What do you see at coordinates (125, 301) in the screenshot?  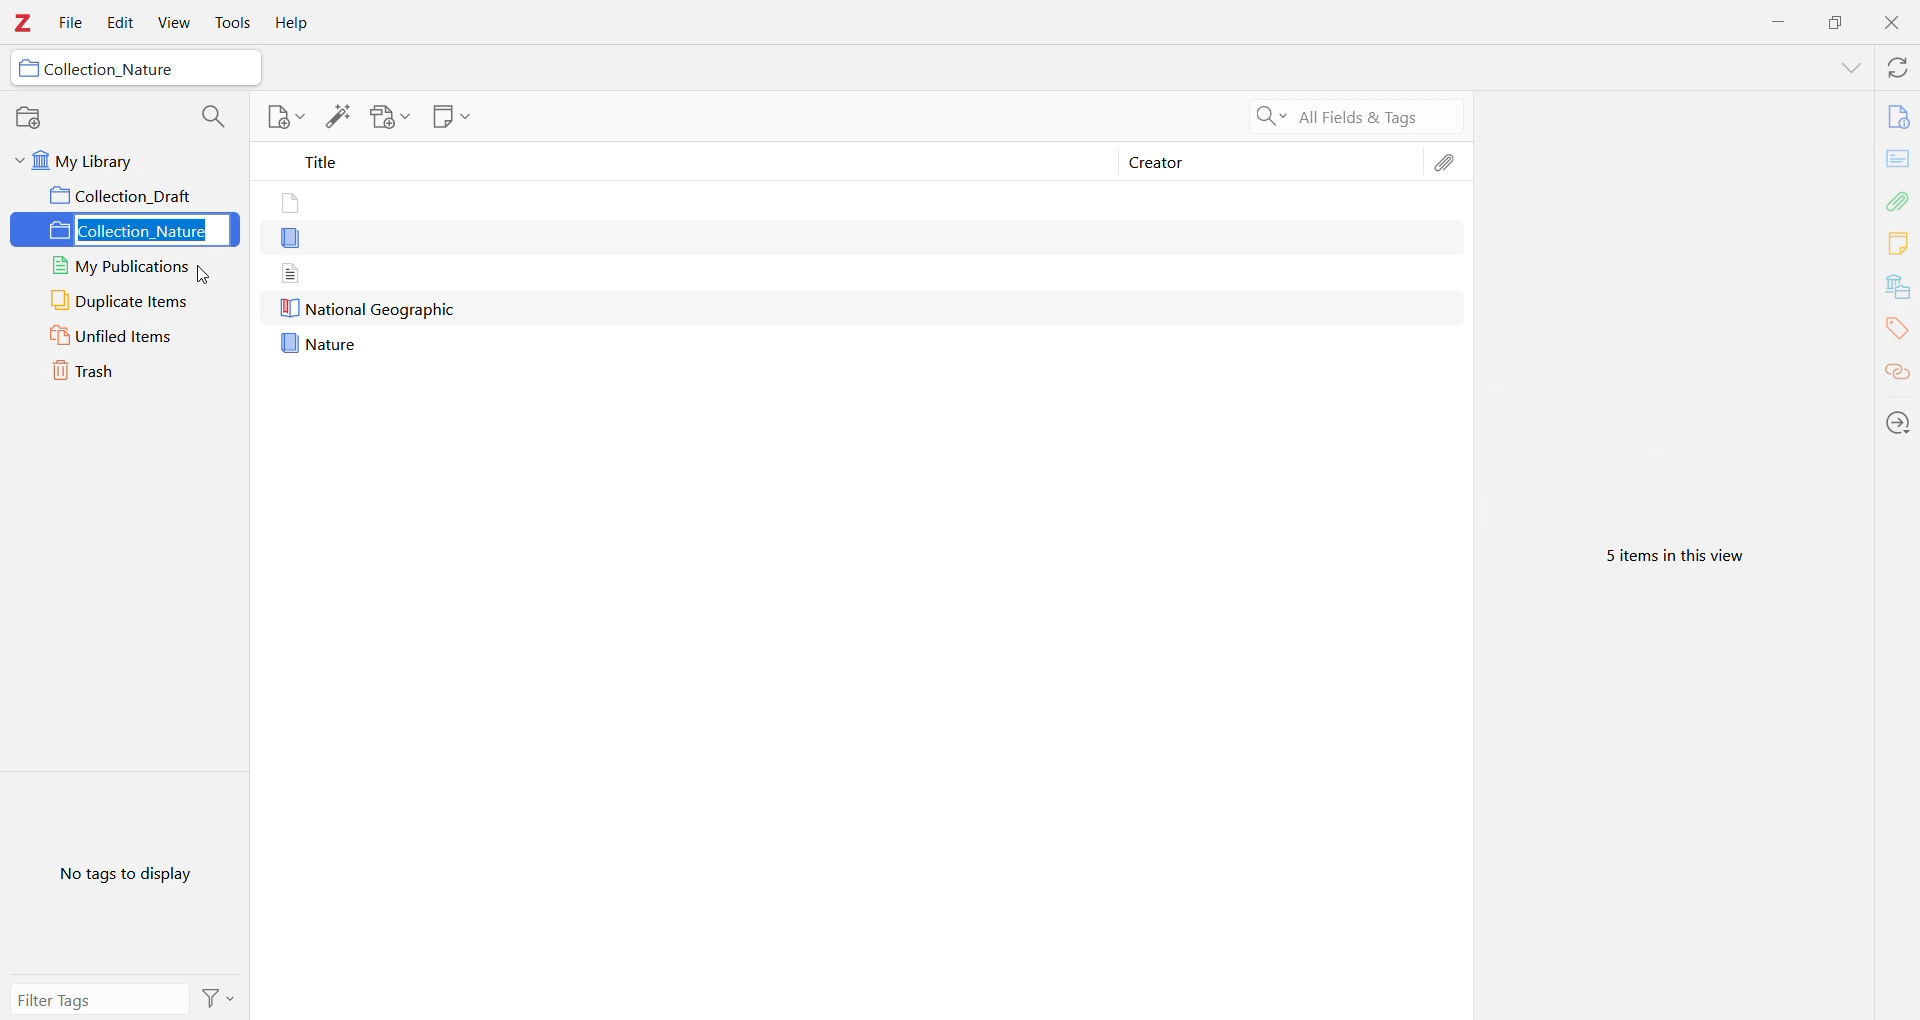 I see `Duplicate Items` at bounding box center [125, 301].